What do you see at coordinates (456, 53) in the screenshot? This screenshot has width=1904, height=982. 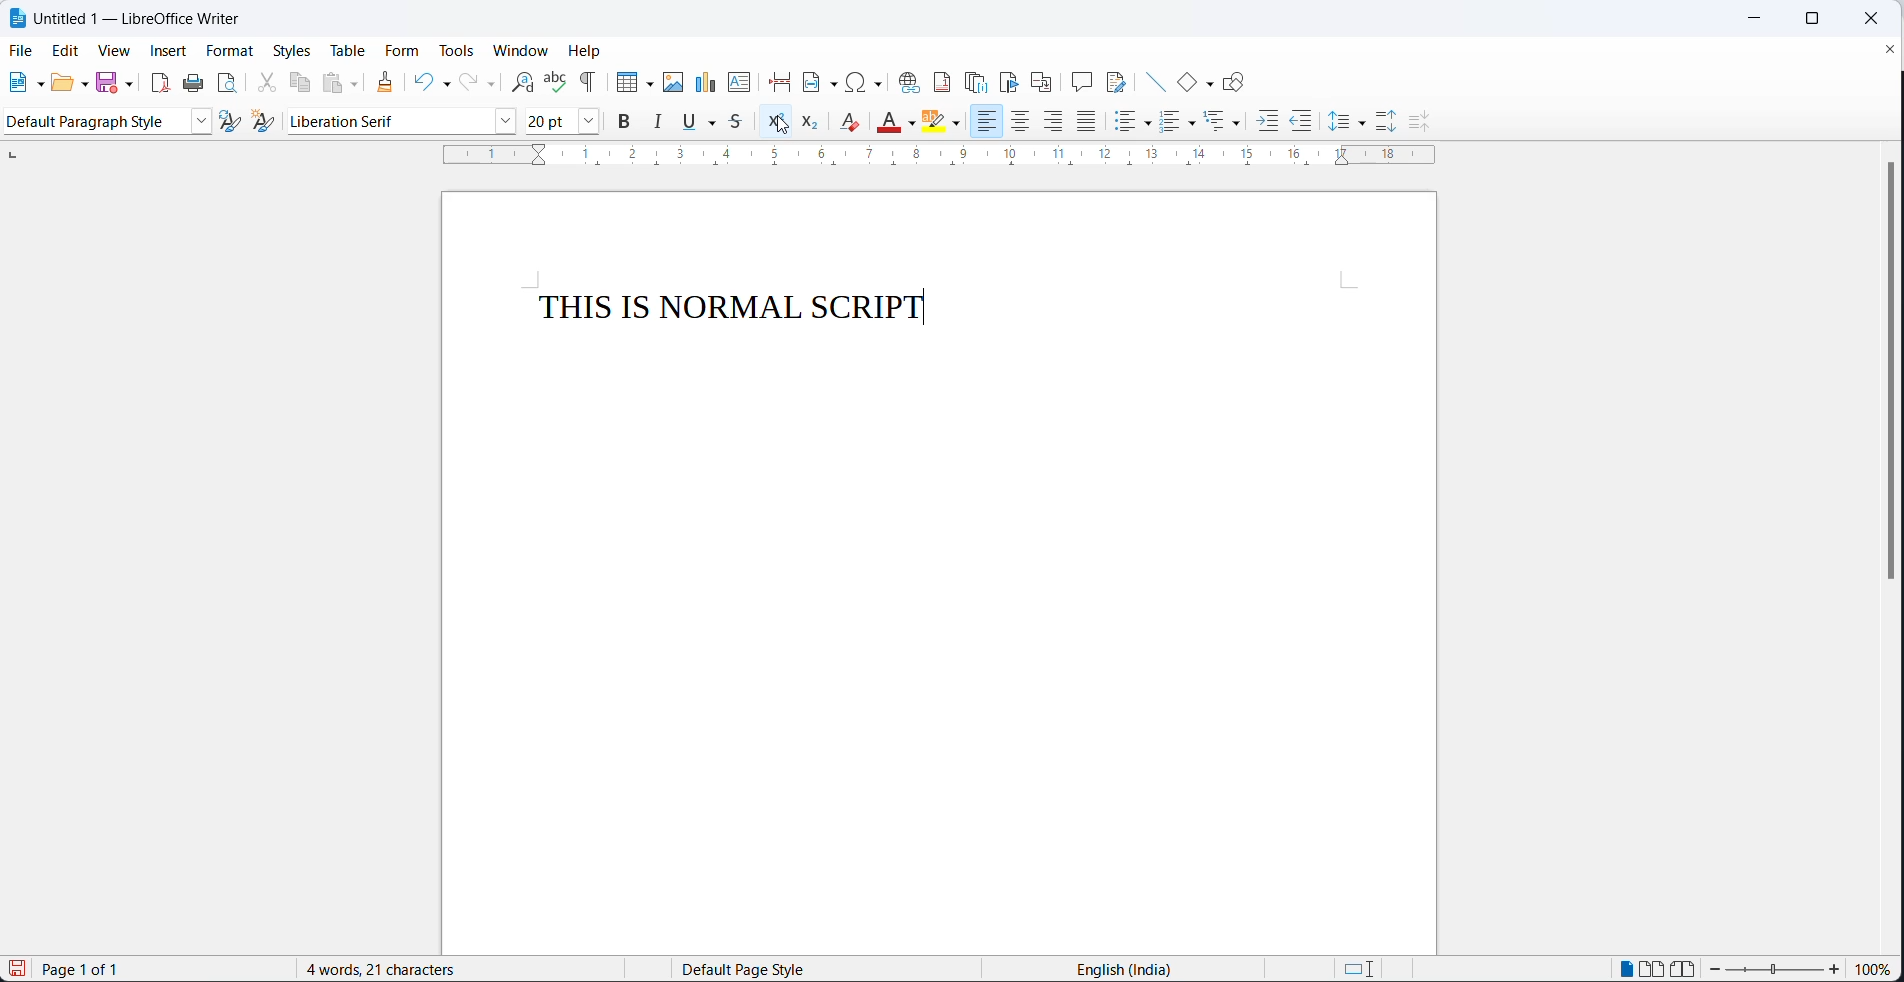 I see `tools` at bounding box center [456, 53].